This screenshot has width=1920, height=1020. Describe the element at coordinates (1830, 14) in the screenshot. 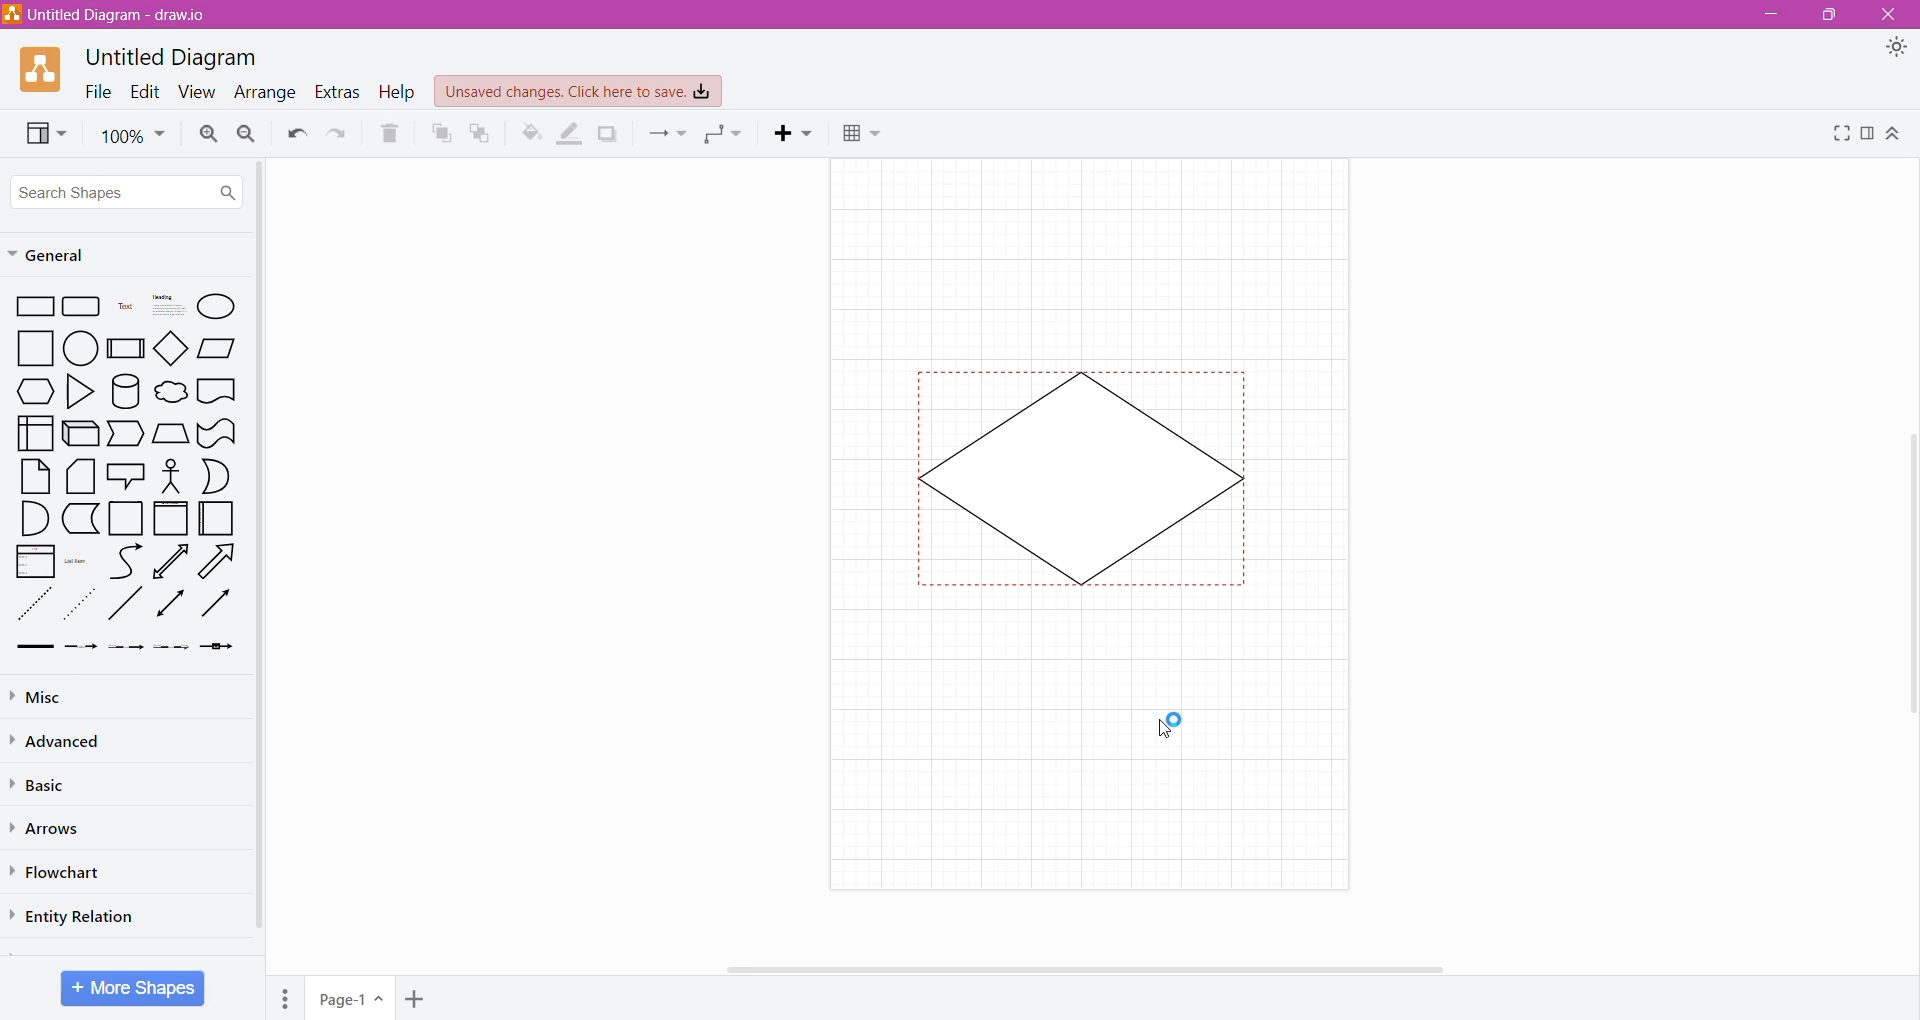

I see `Restore Down` at that location.